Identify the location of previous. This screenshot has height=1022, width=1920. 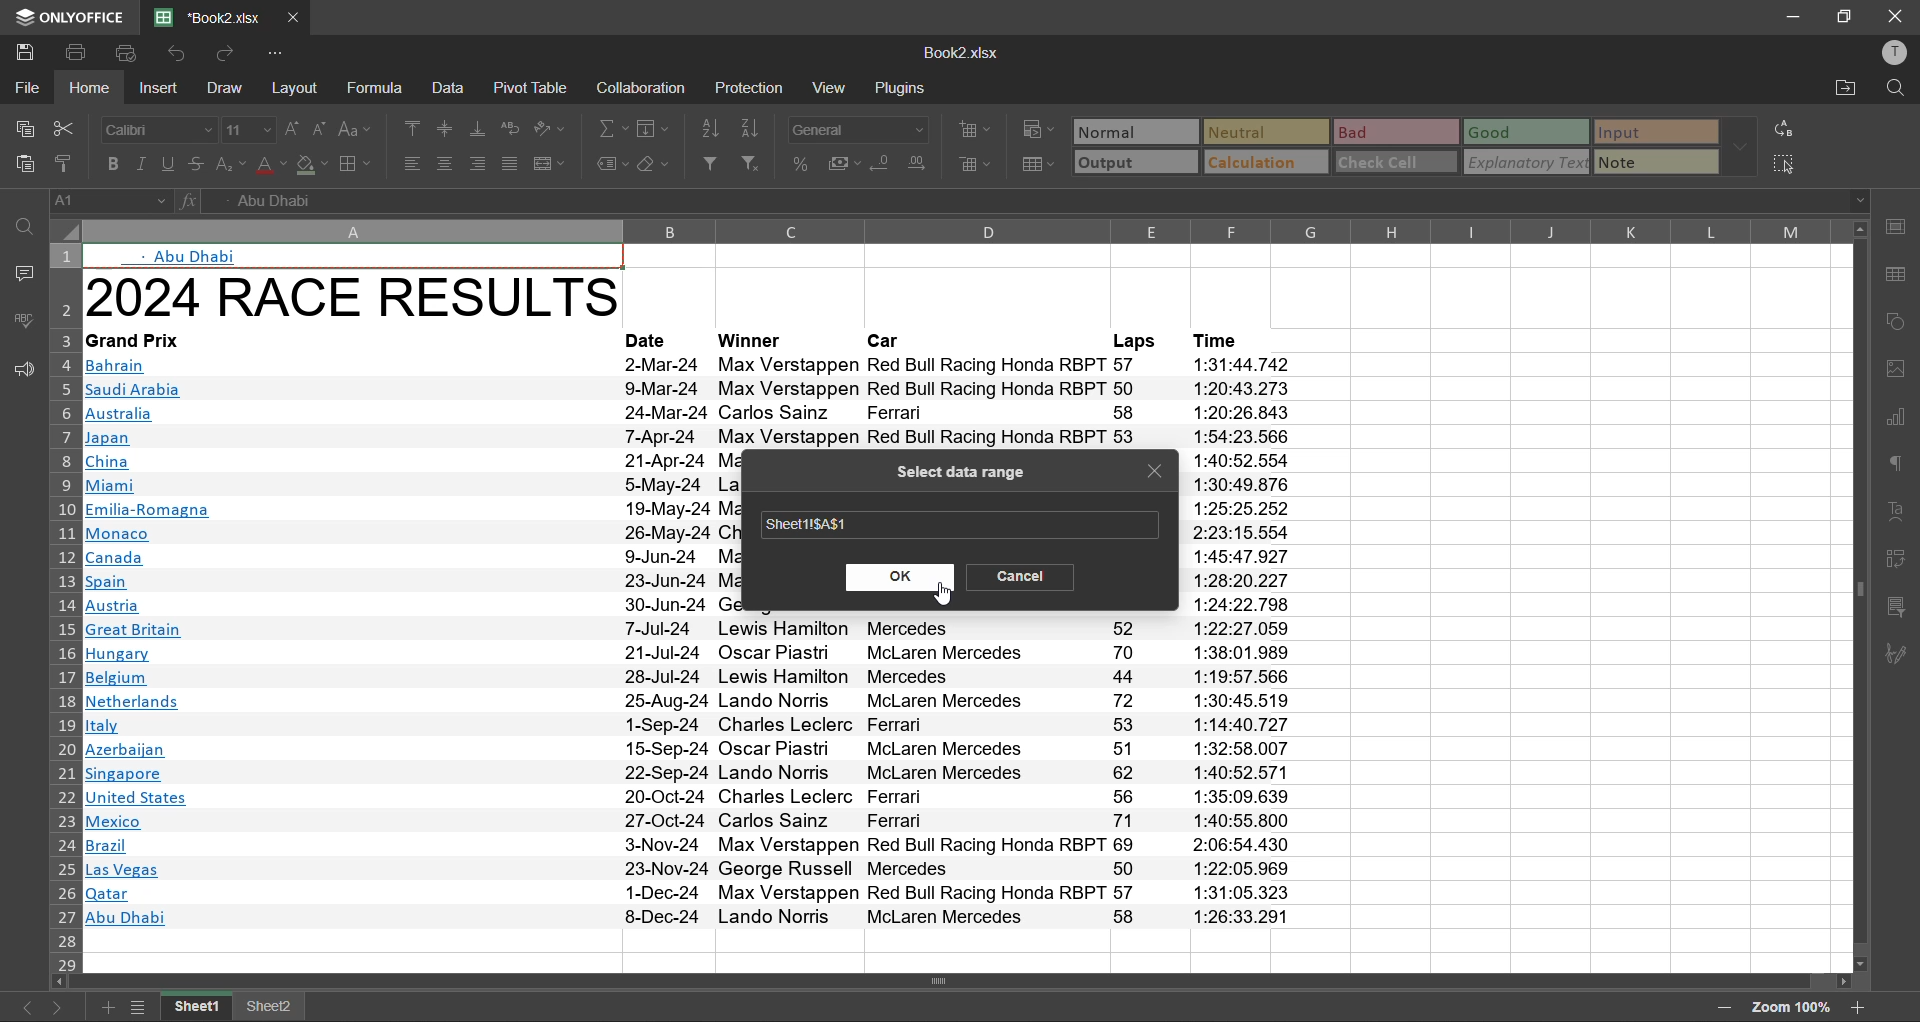
(16, 1005).